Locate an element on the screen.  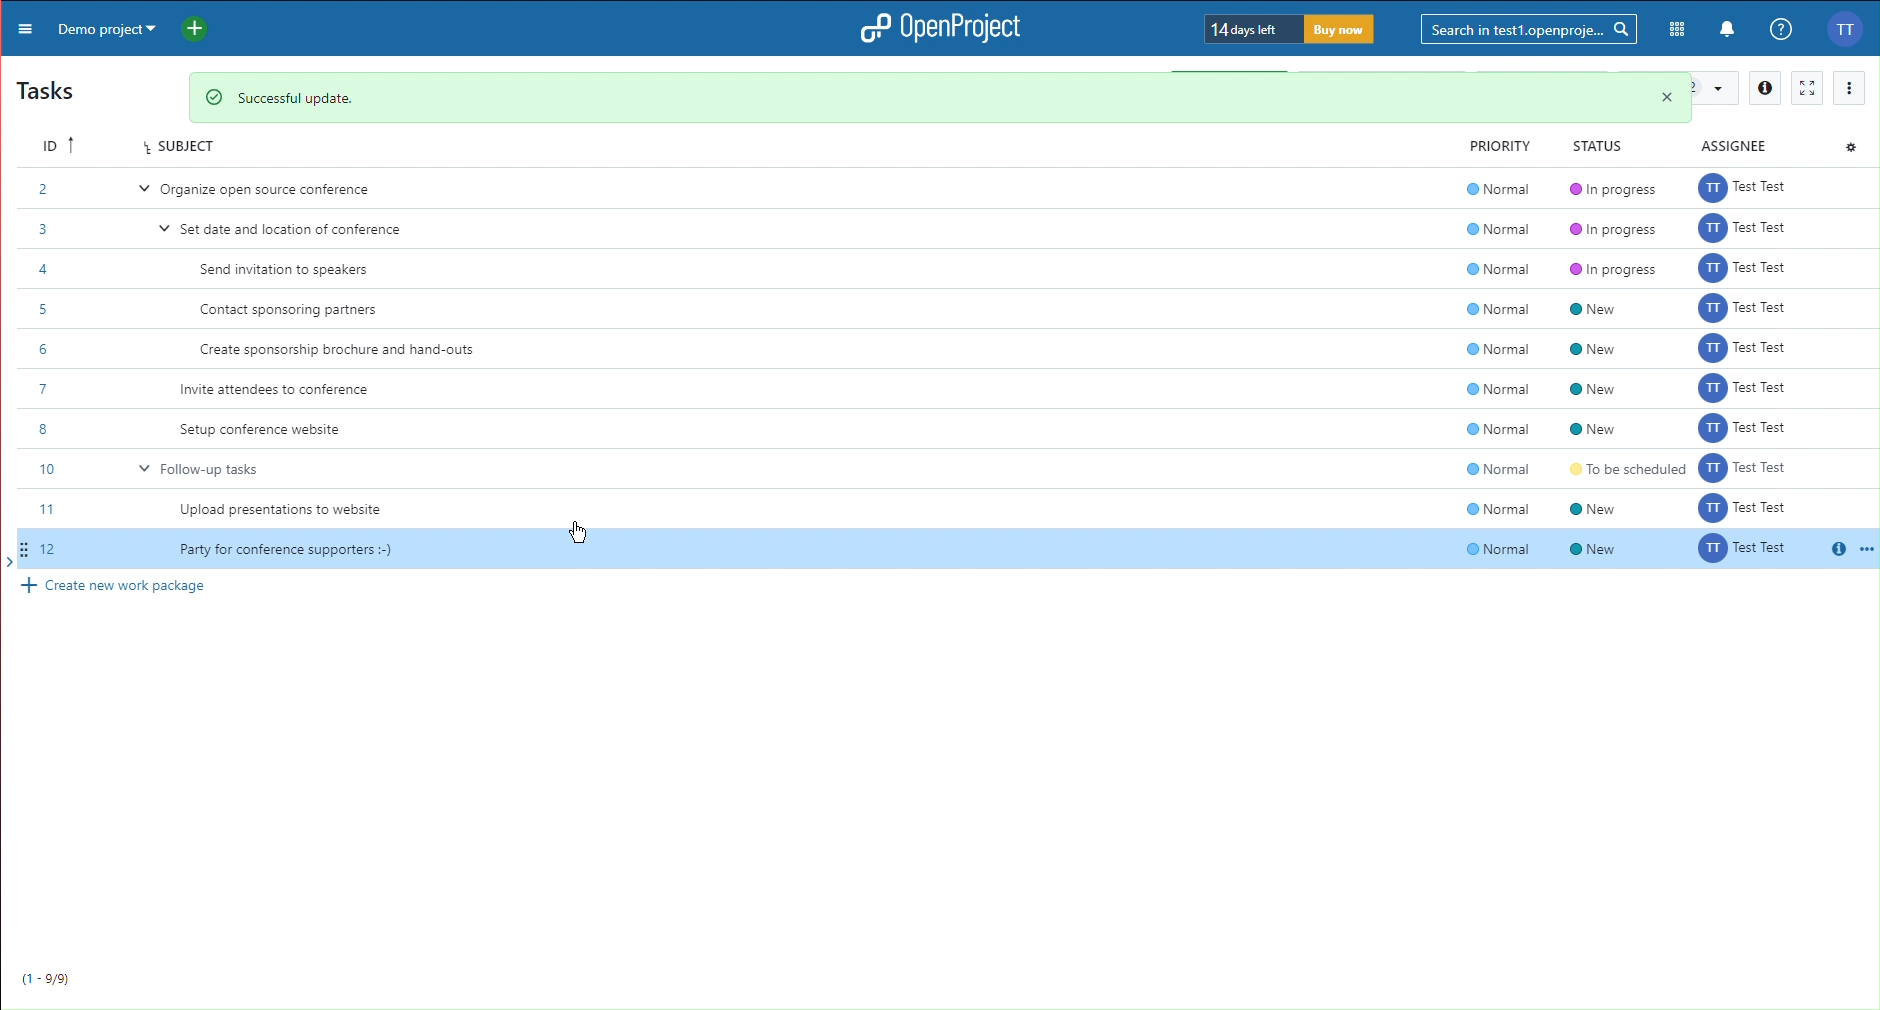
New Project is located at coordinates (201, 26).